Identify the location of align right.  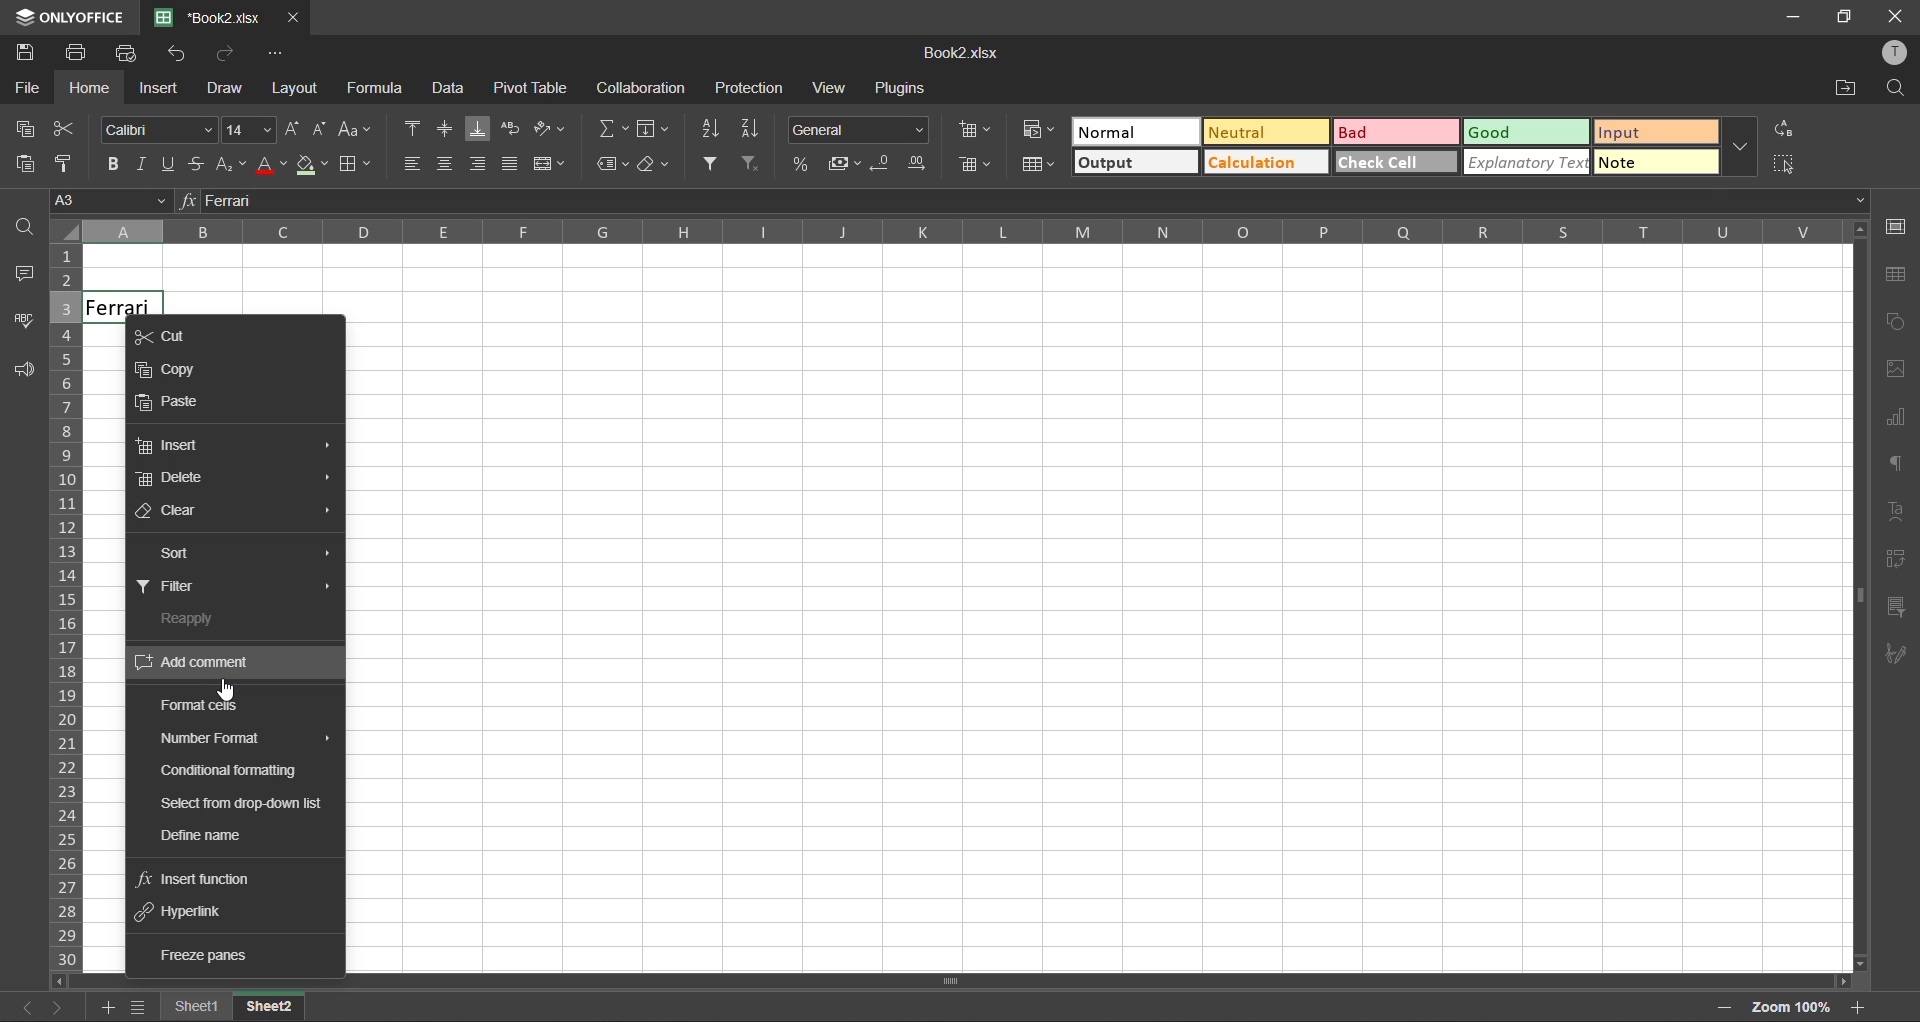
(480, 164).